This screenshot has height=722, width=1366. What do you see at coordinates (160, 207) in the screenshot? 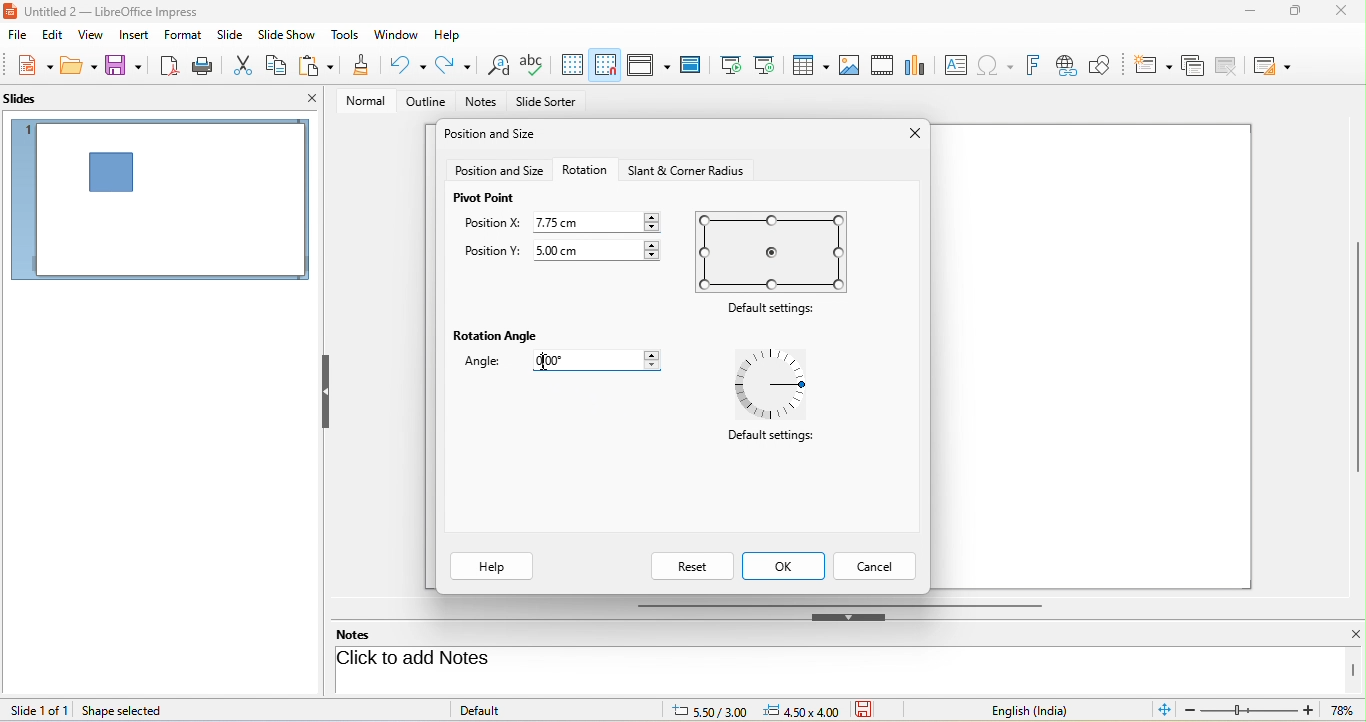
I see `slide 1 preview` at bounding box center [160, 207].